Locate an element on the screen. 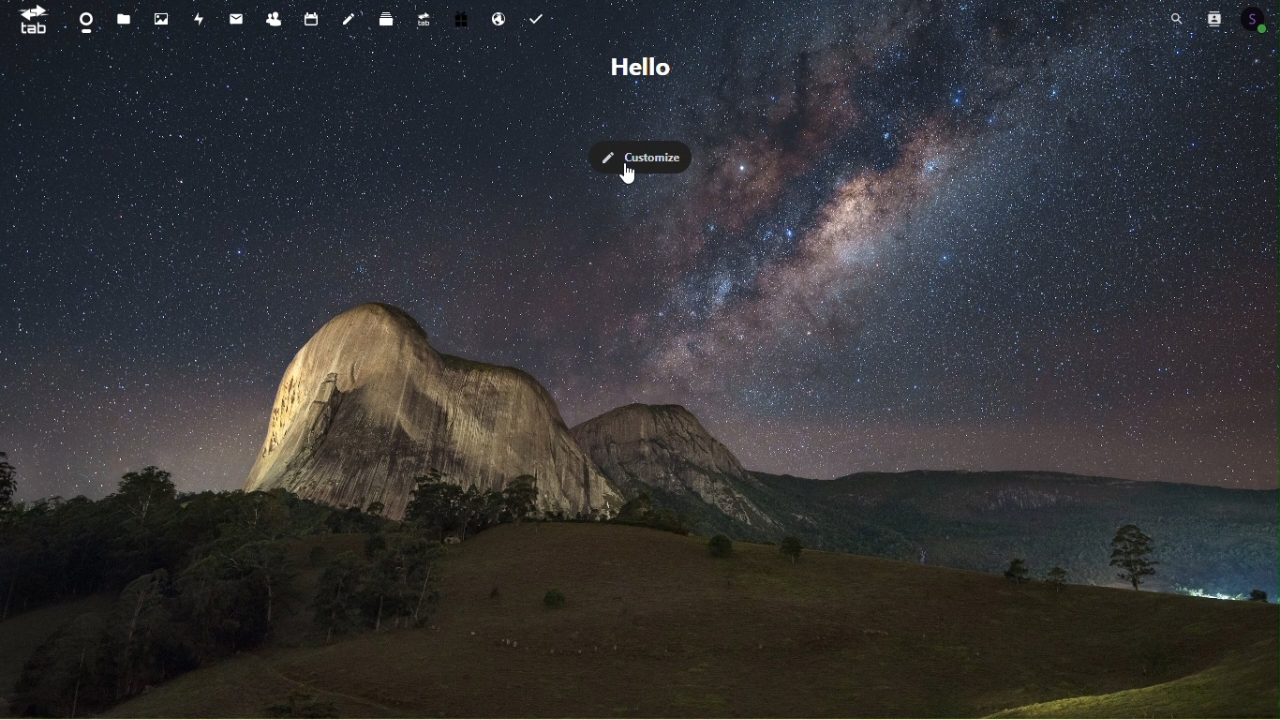  Activity is located at coordinates (199, 19).